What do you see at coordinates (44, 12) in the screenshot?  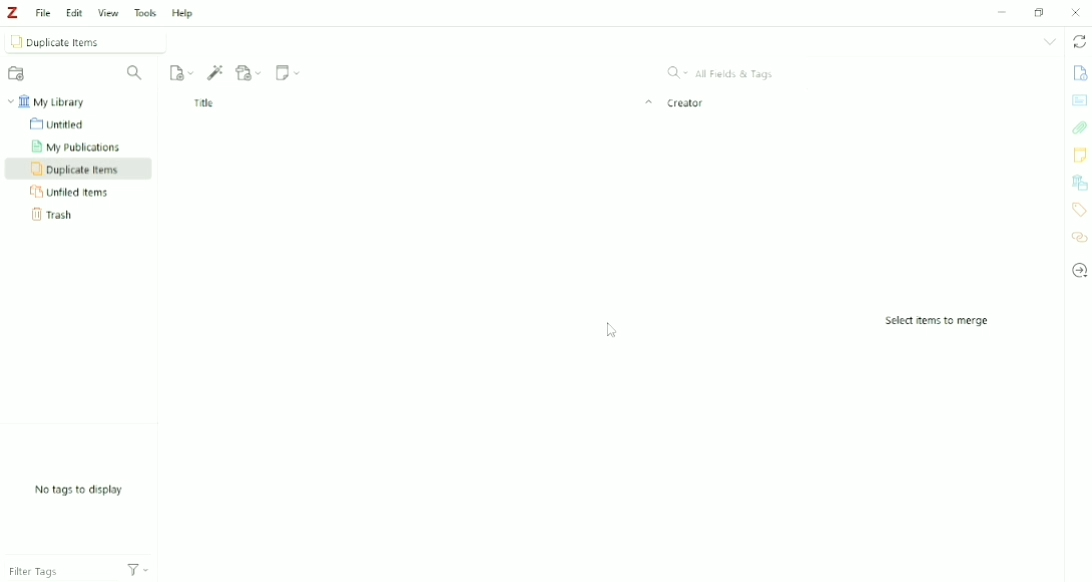 I see `File` at bounding box center [44, 12].